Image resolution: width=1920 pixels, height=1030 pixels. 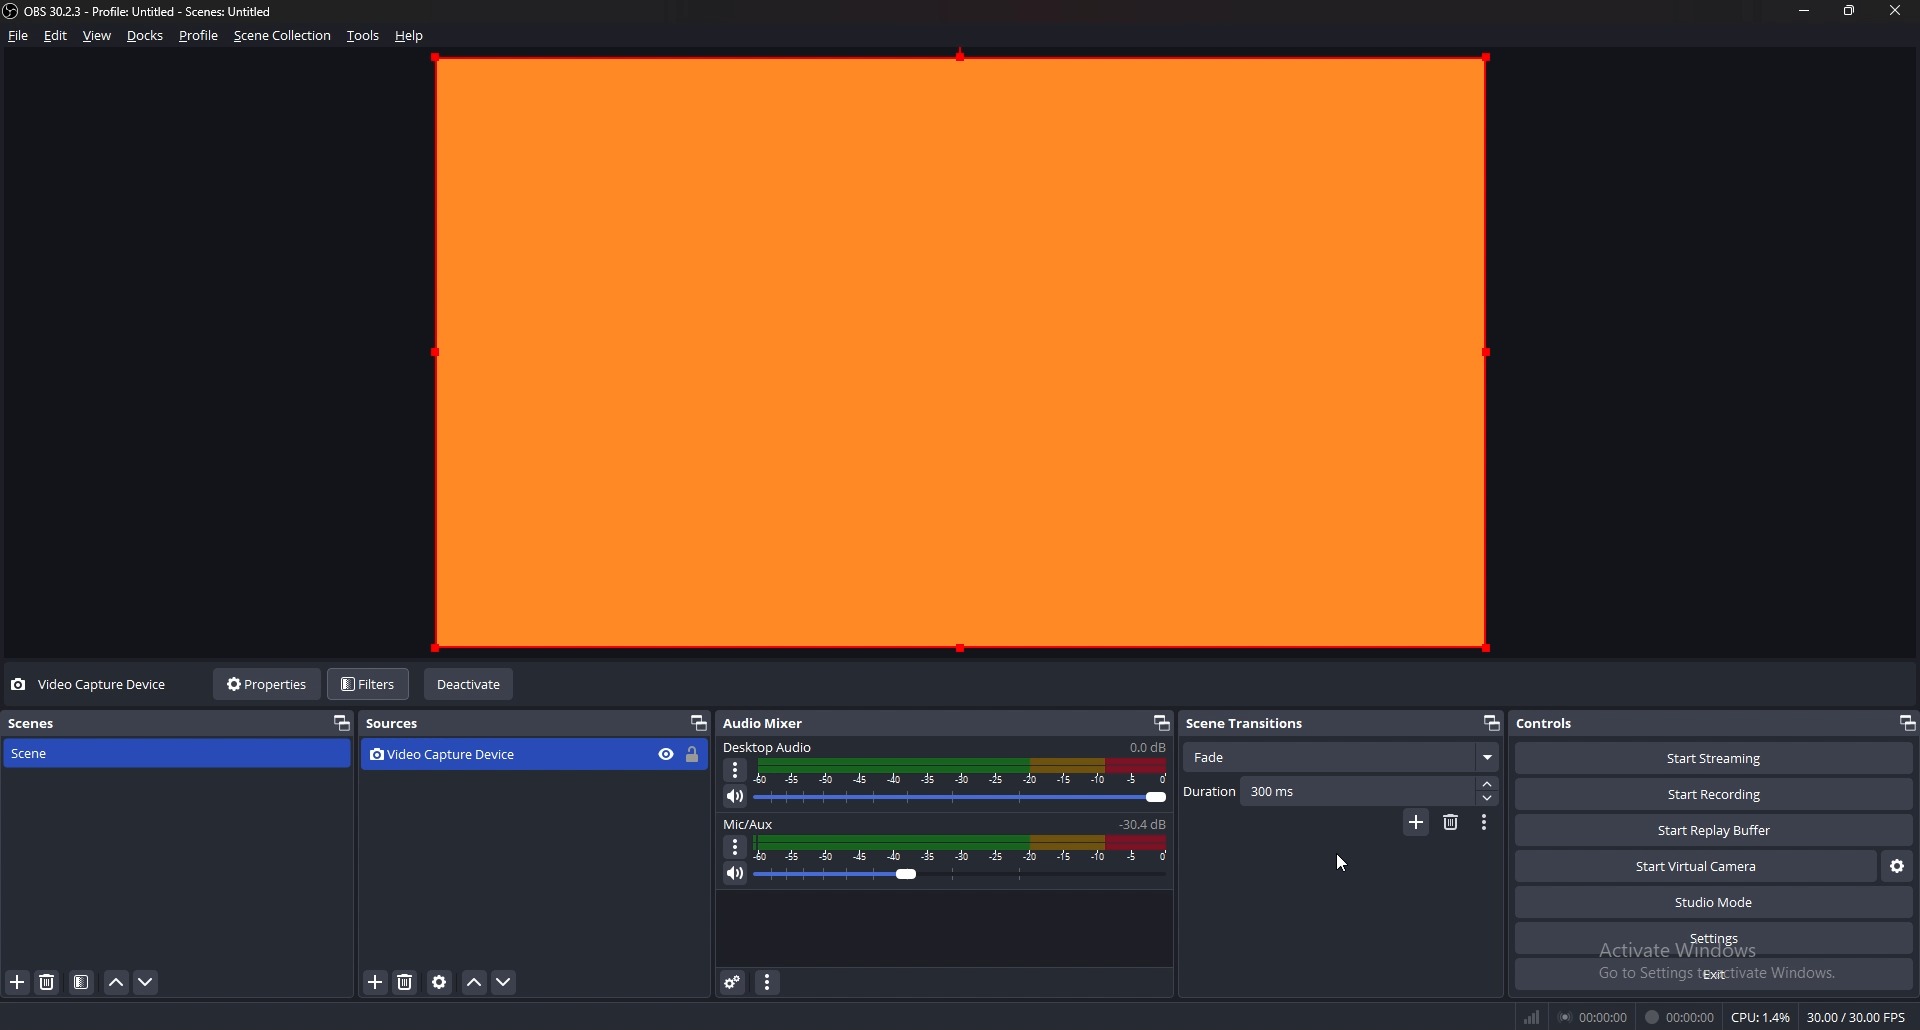 I want to click on studio mode, so click(x=1712, y=903).